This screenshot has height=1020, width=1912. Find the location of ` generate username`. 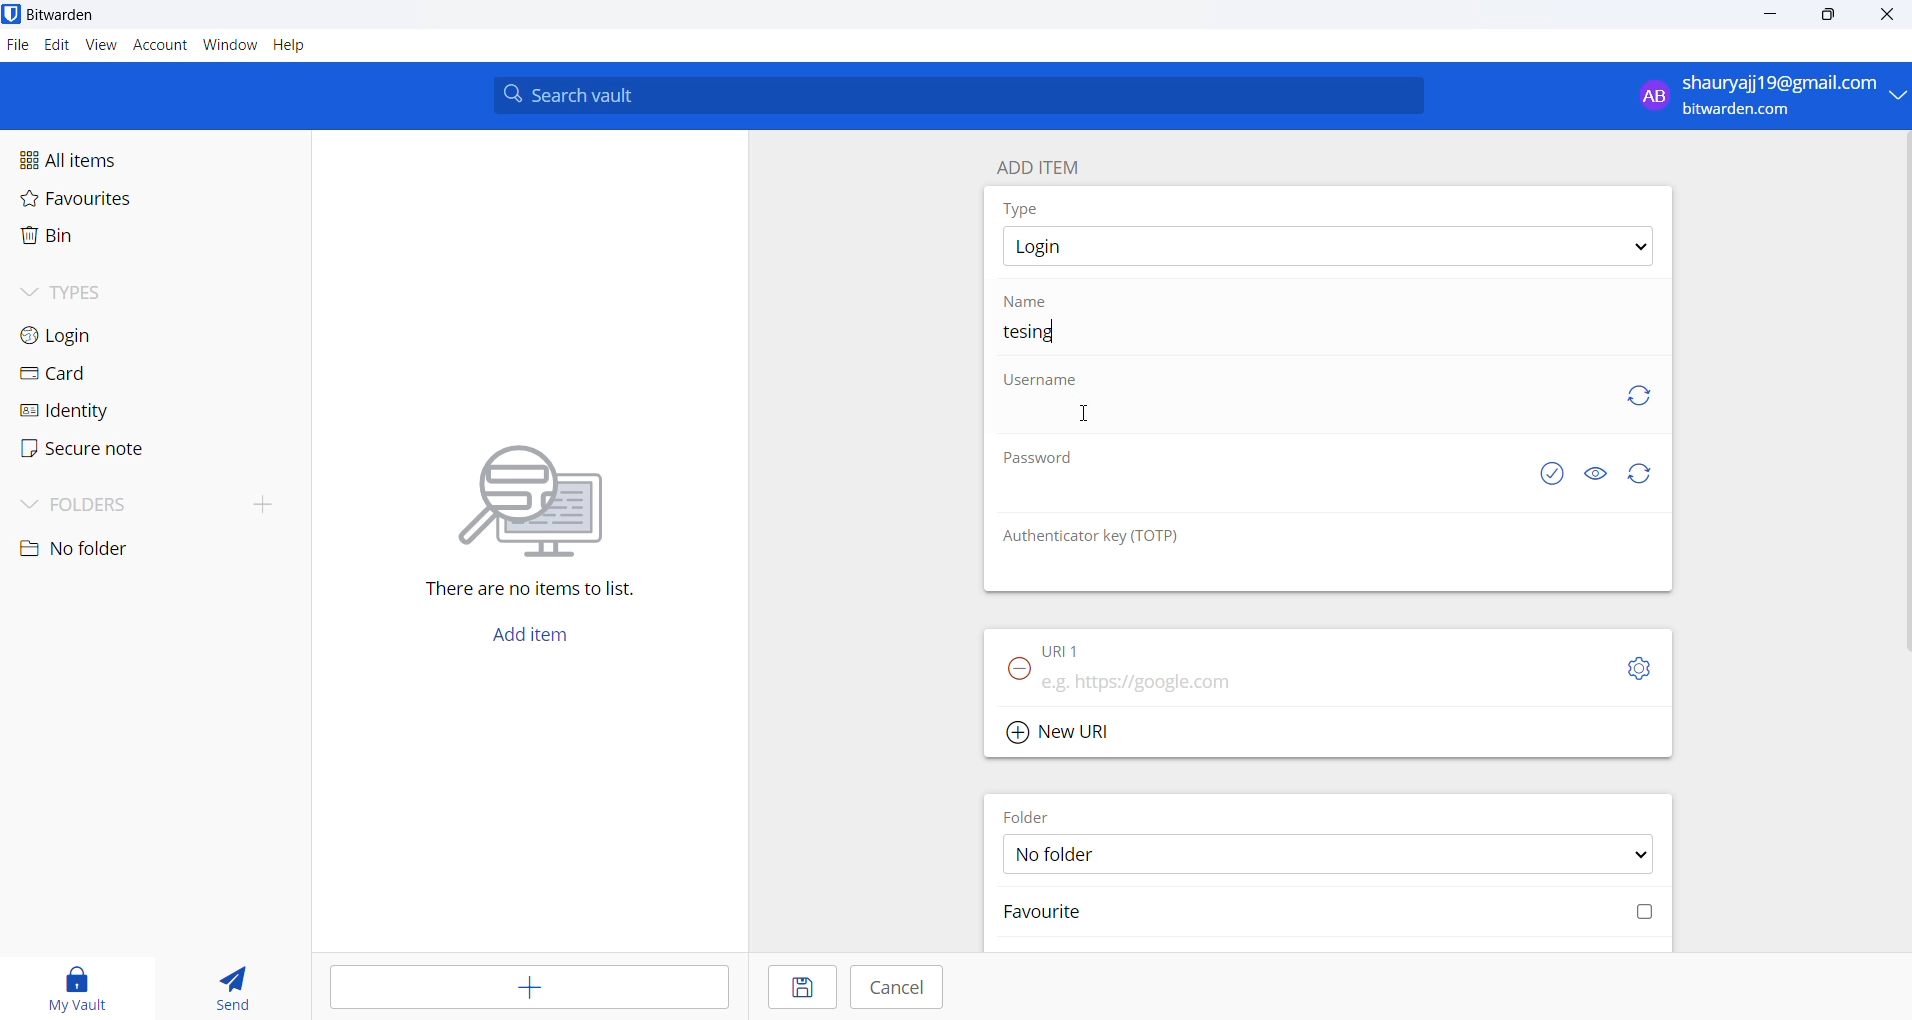

 generate username is located at coordinates (1639, 393).